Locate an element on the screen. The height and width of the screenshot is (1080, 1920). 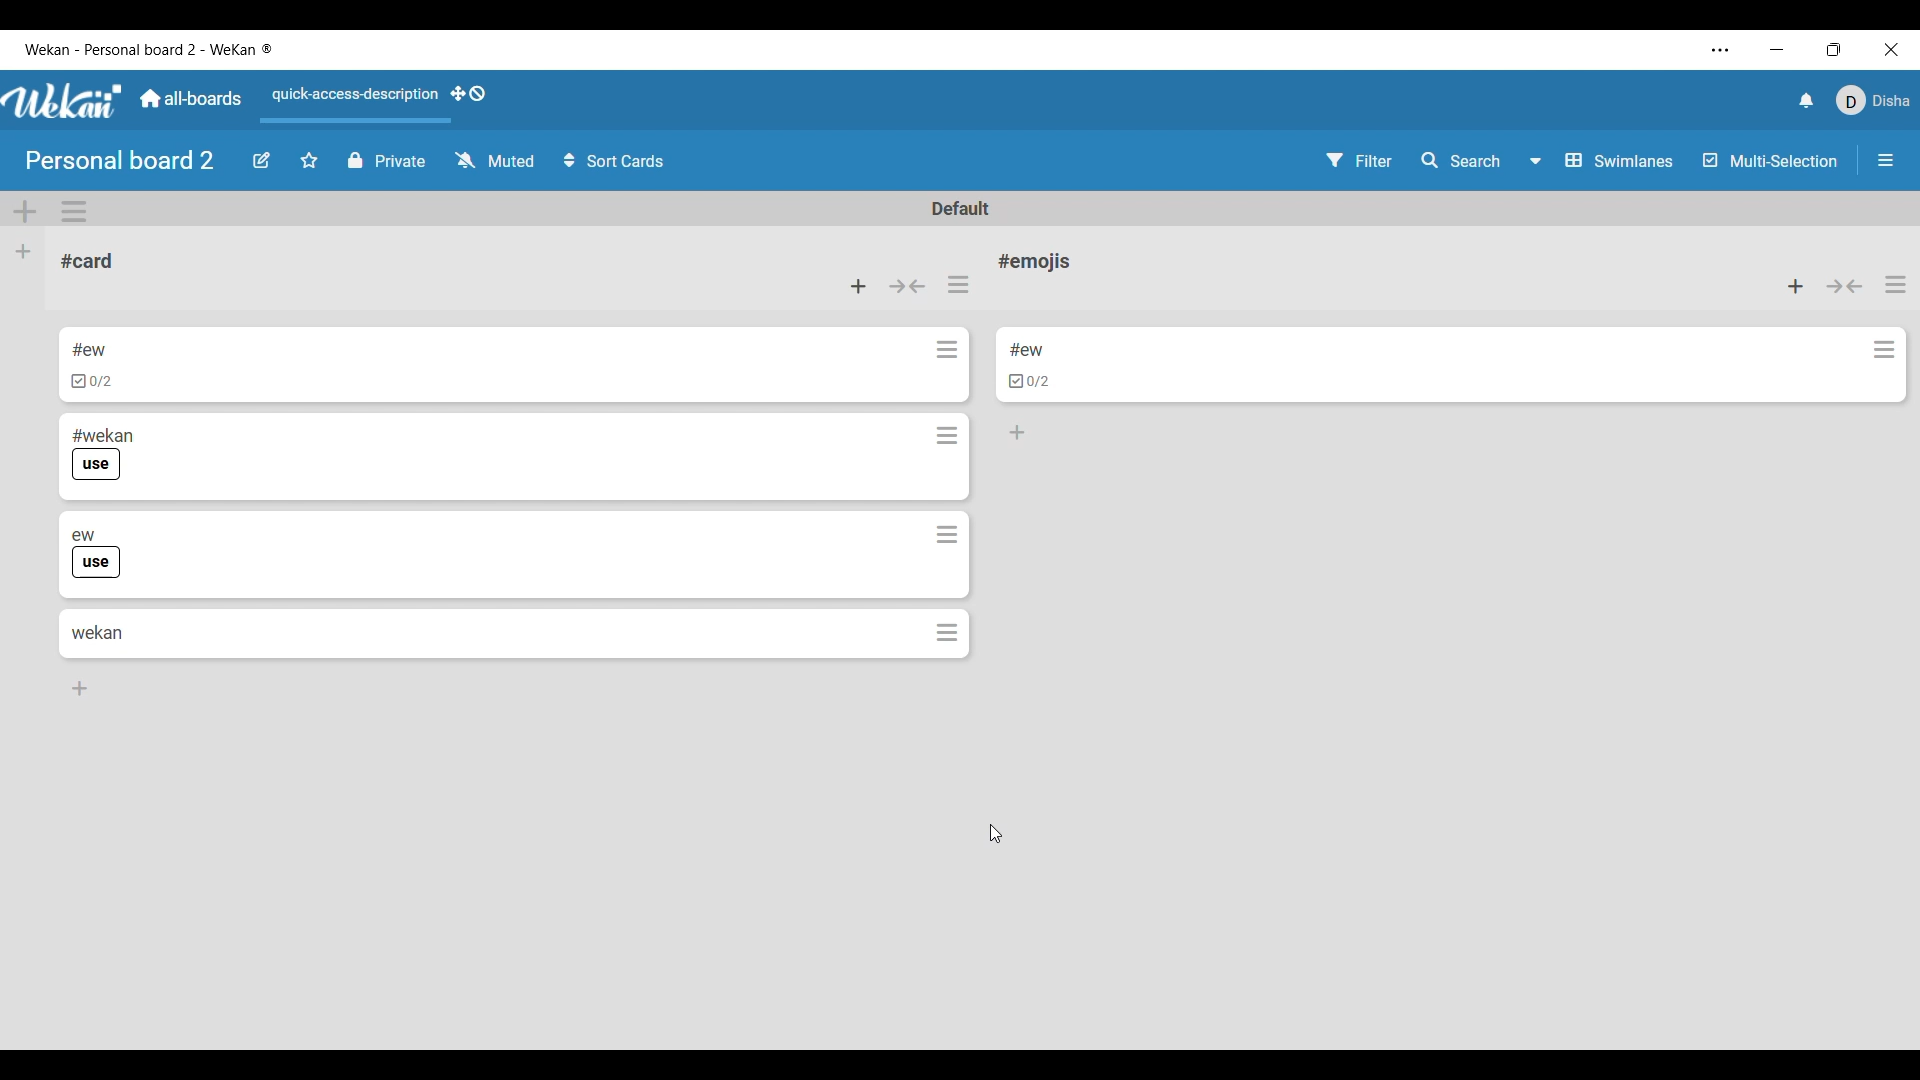
Add card to bottom of list is located at coordinates (81, 689).